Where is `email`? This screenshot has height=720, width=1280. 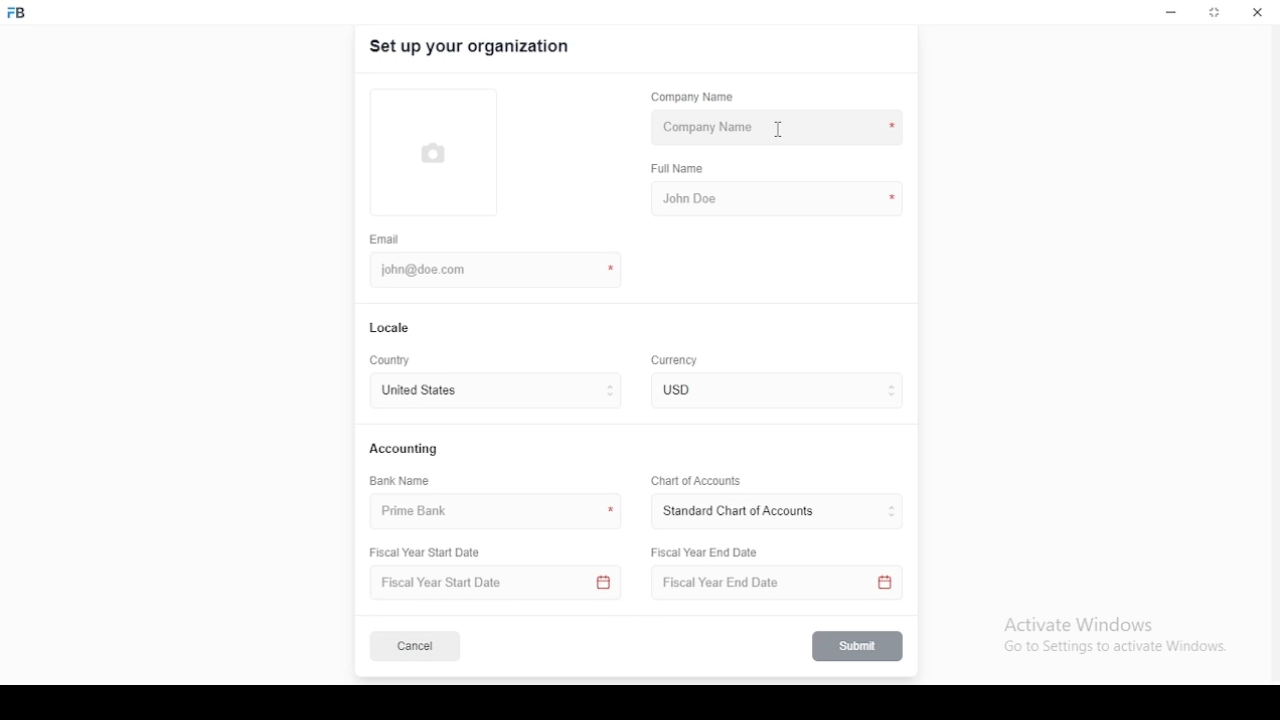
email is located at coordinates (385, 239).